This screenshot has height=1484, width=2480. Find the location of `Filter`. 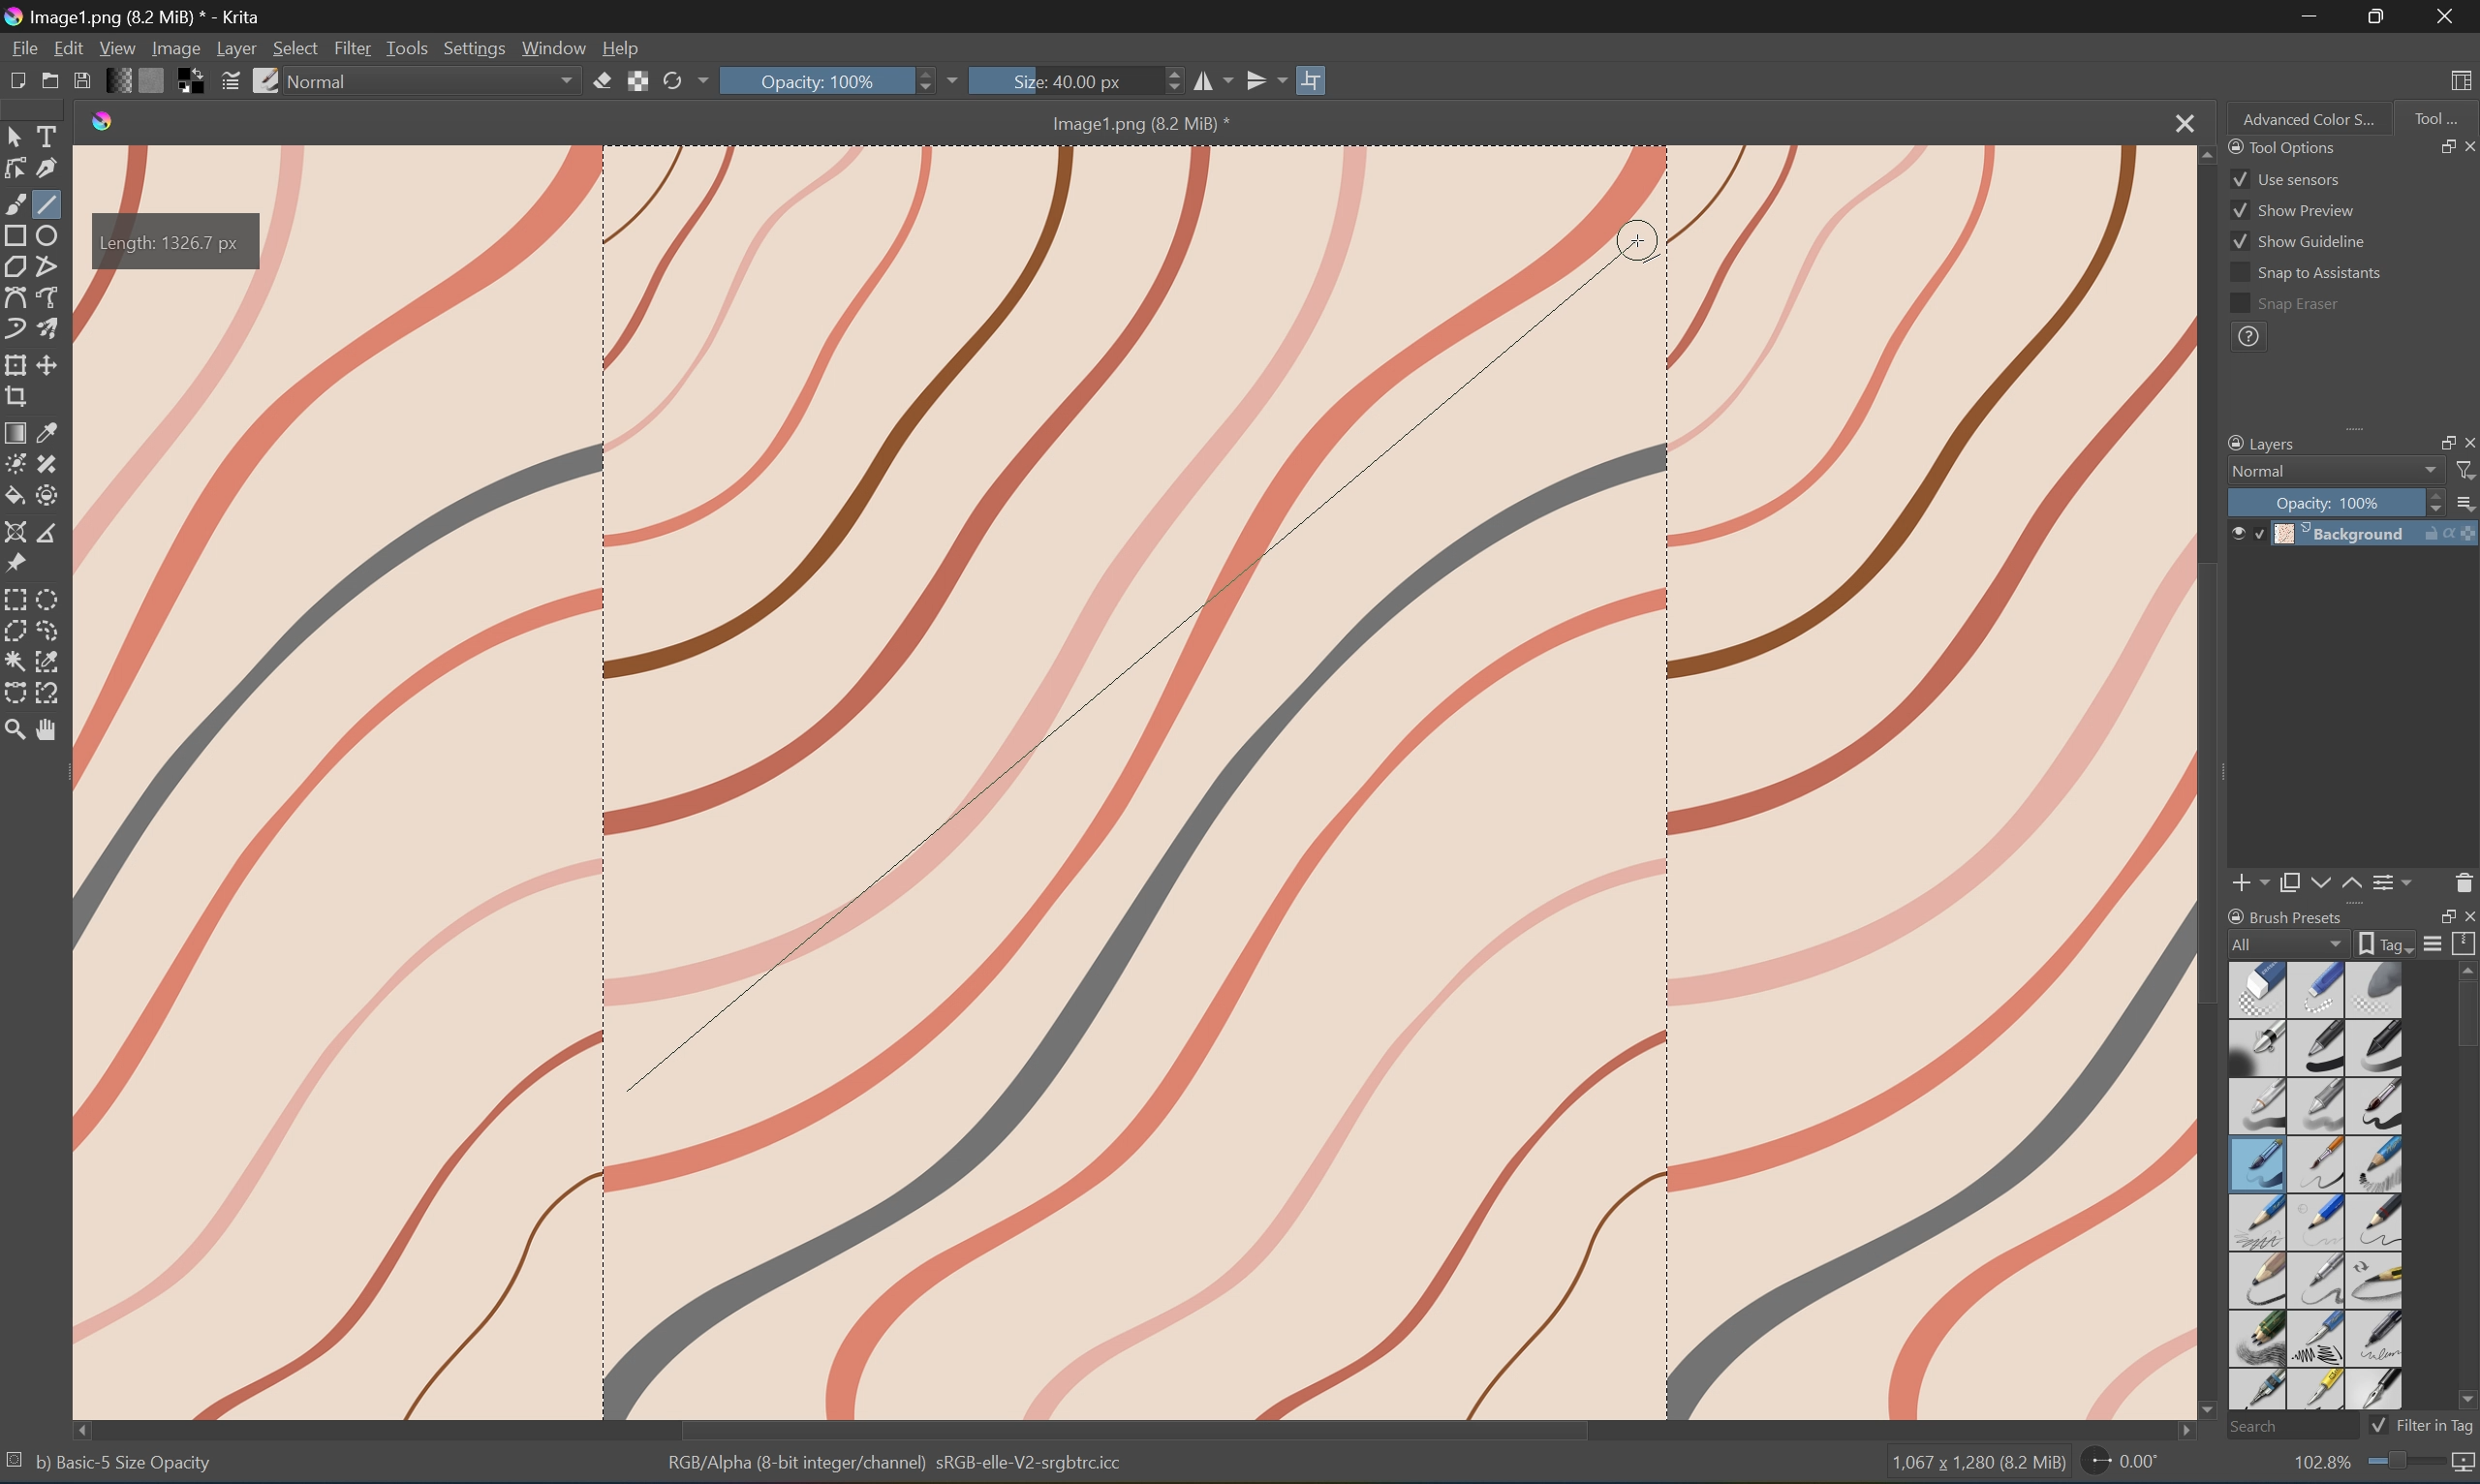

Filter is located at coordinates (2465, 472).